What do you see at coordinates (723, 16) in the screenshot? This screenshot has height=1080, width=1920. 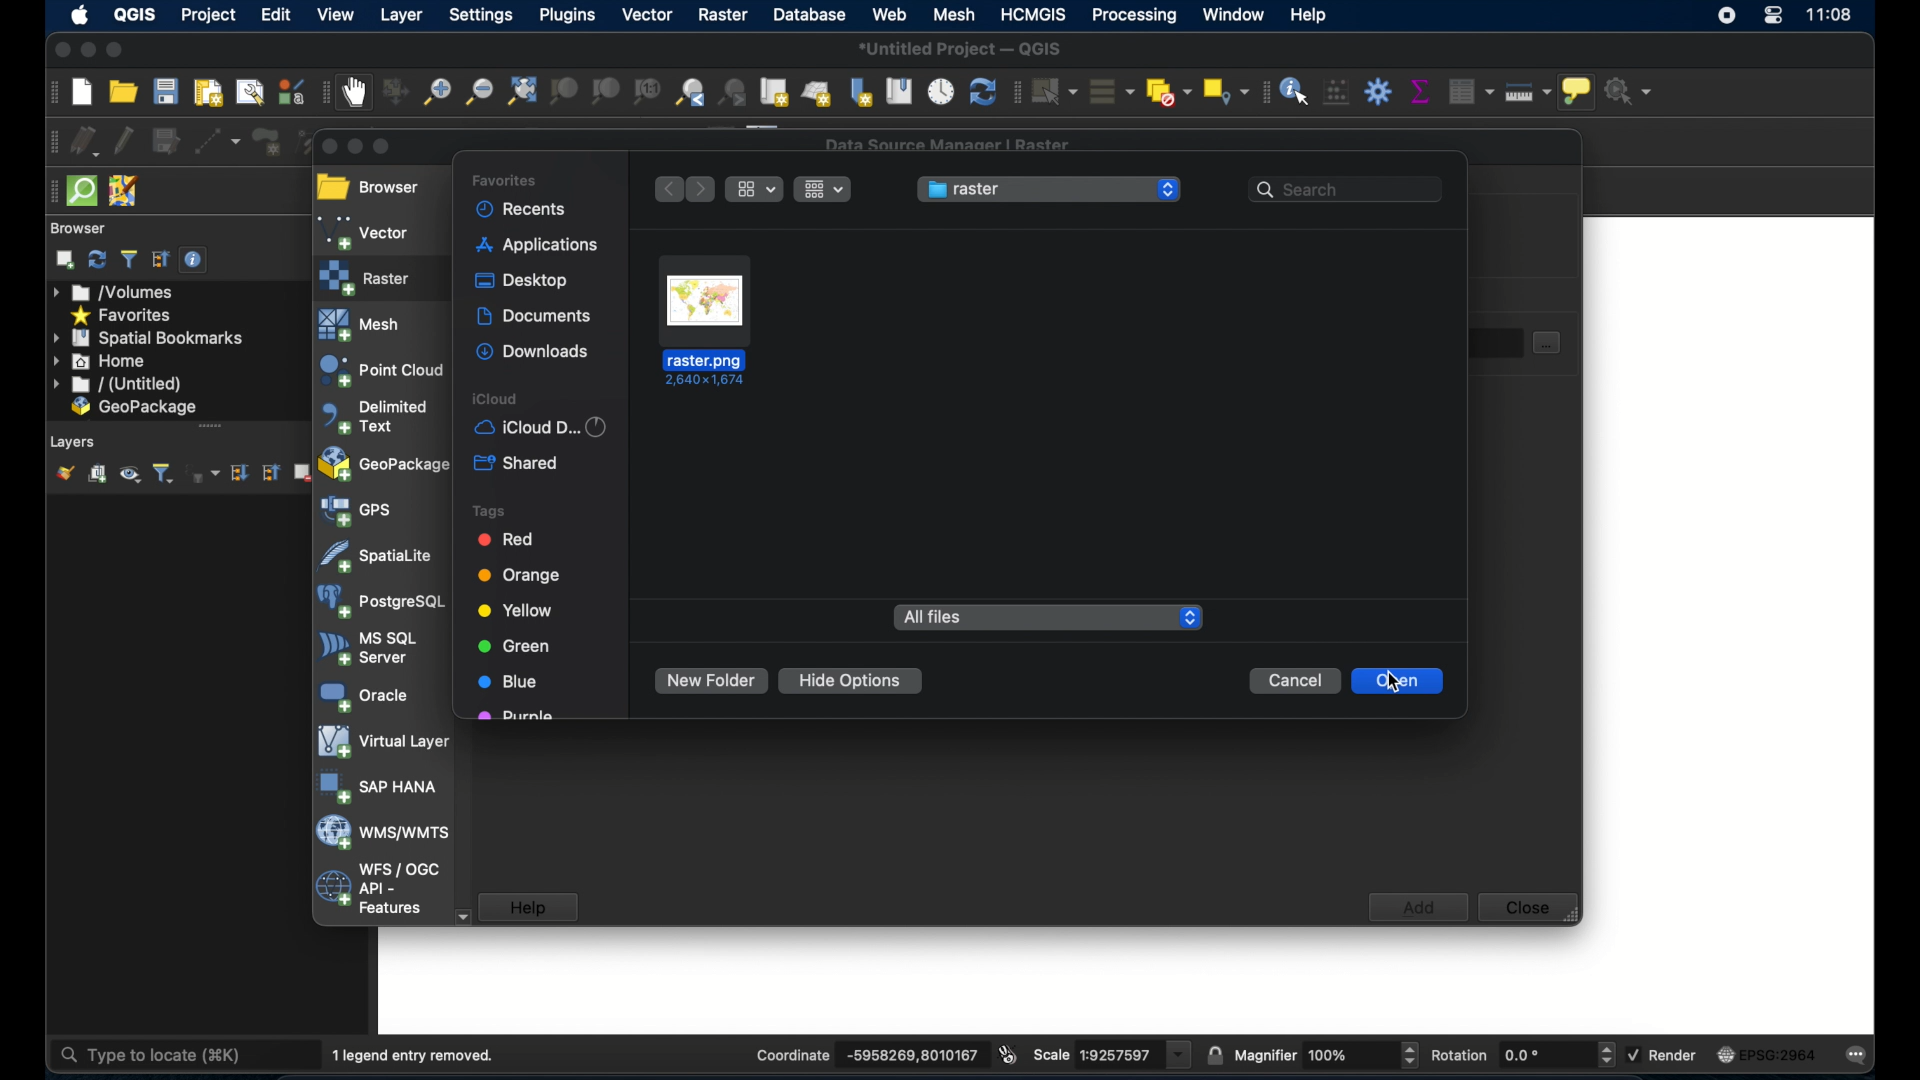 I see `raster` at bounding box center [723, 16].